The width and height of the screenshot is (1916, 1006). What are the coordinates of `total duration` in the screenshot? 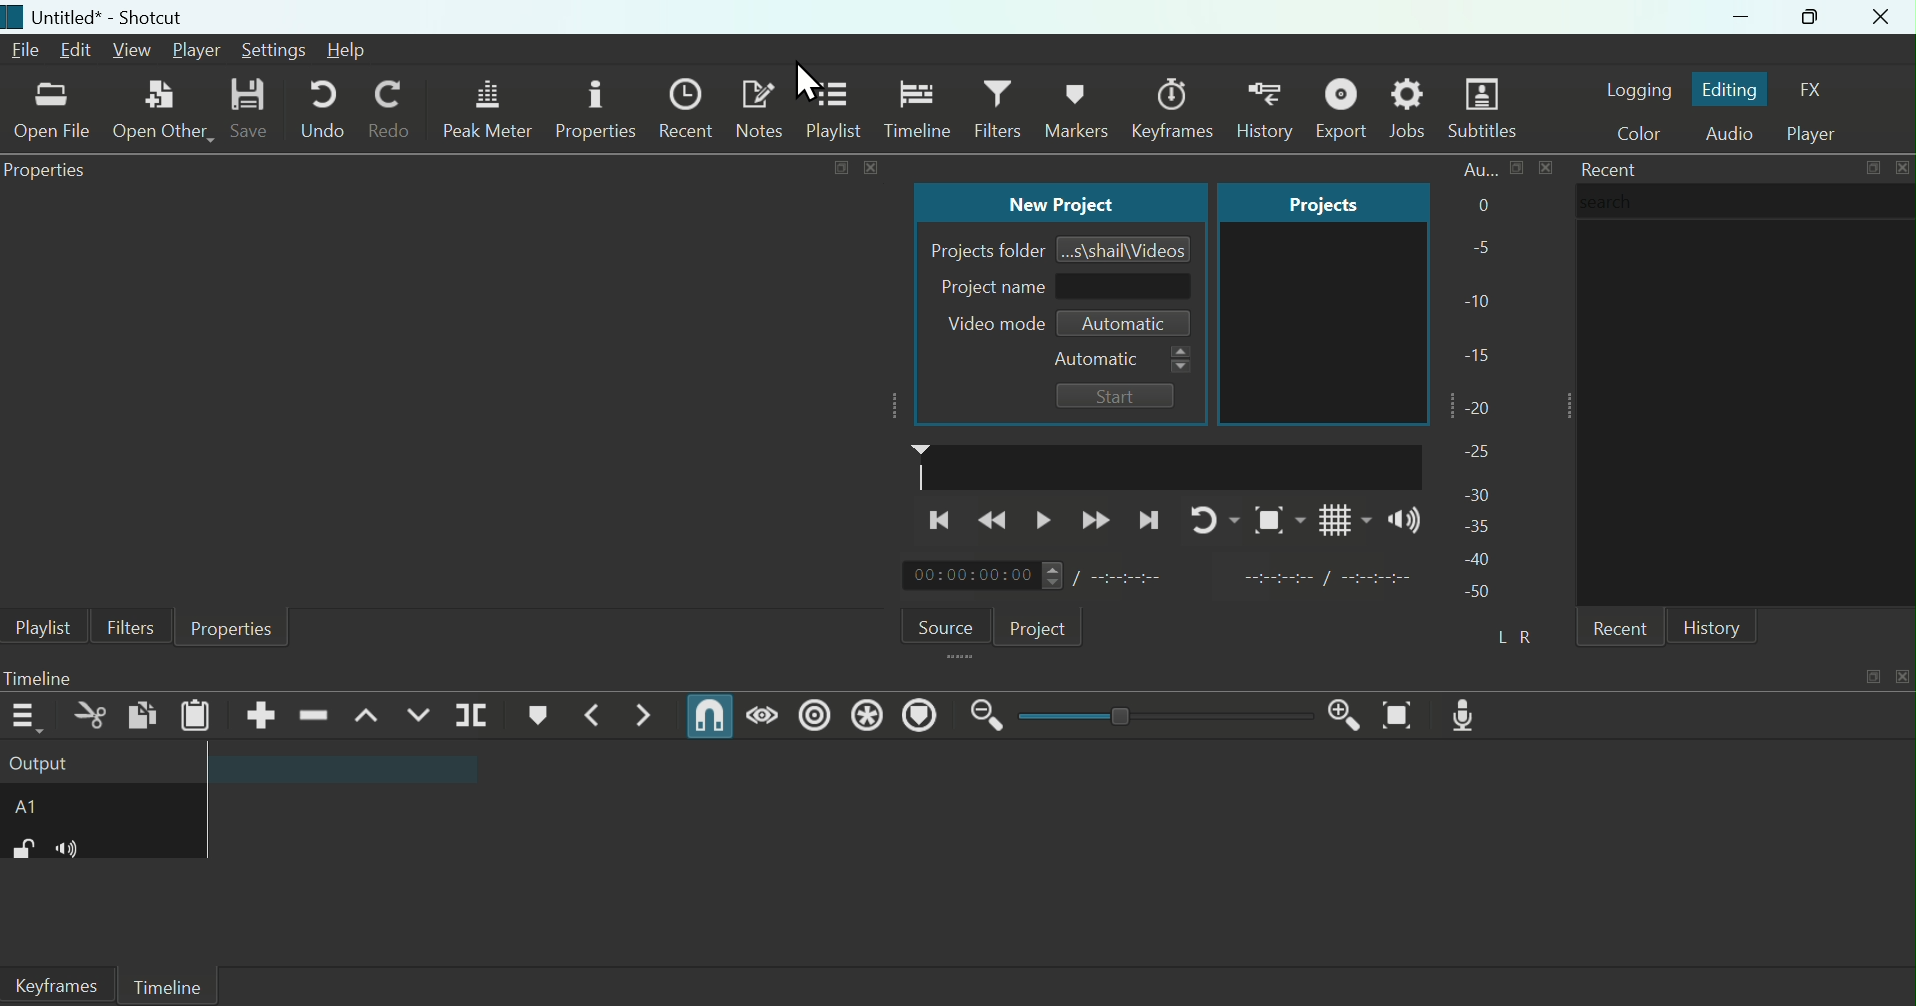 It's located at (1137, 576).